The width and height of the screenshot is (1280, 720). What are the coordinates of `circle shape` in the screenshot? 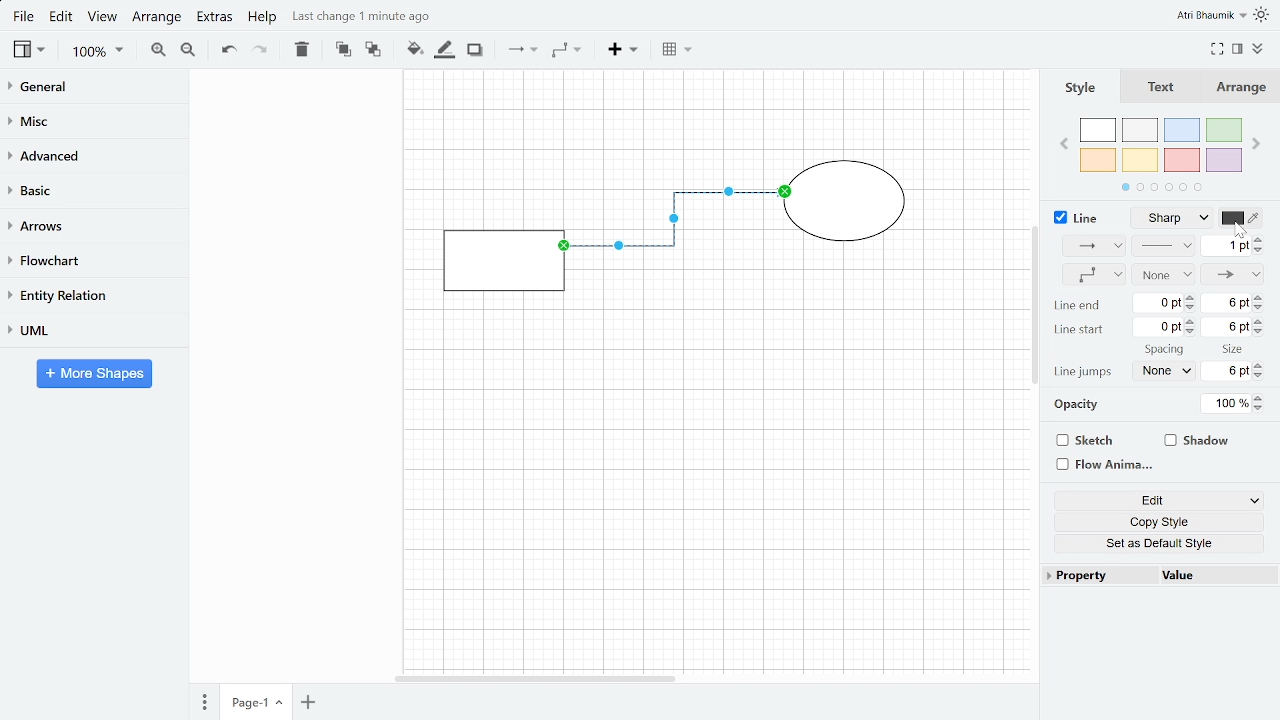 It's located at (848, 204).